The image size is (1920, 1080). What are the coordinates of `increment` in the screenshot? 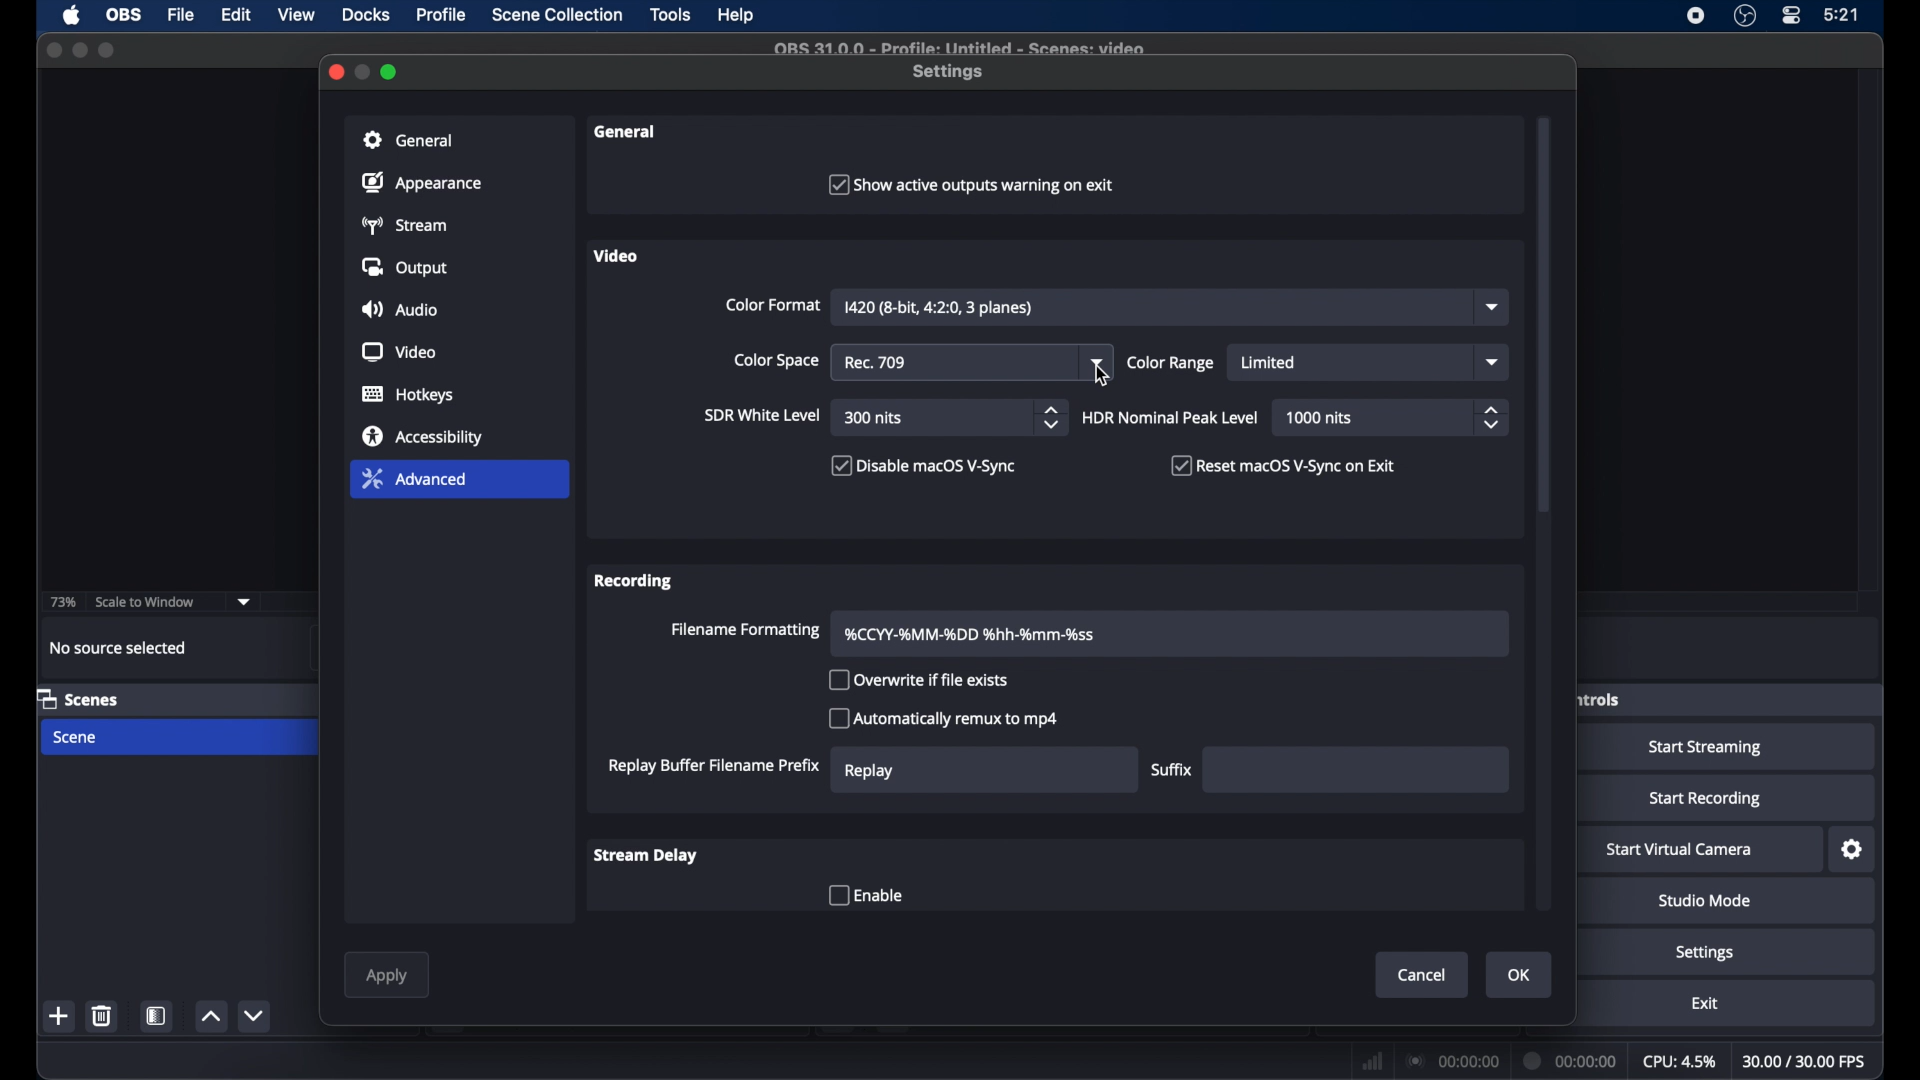 It's located at (209, 1017).